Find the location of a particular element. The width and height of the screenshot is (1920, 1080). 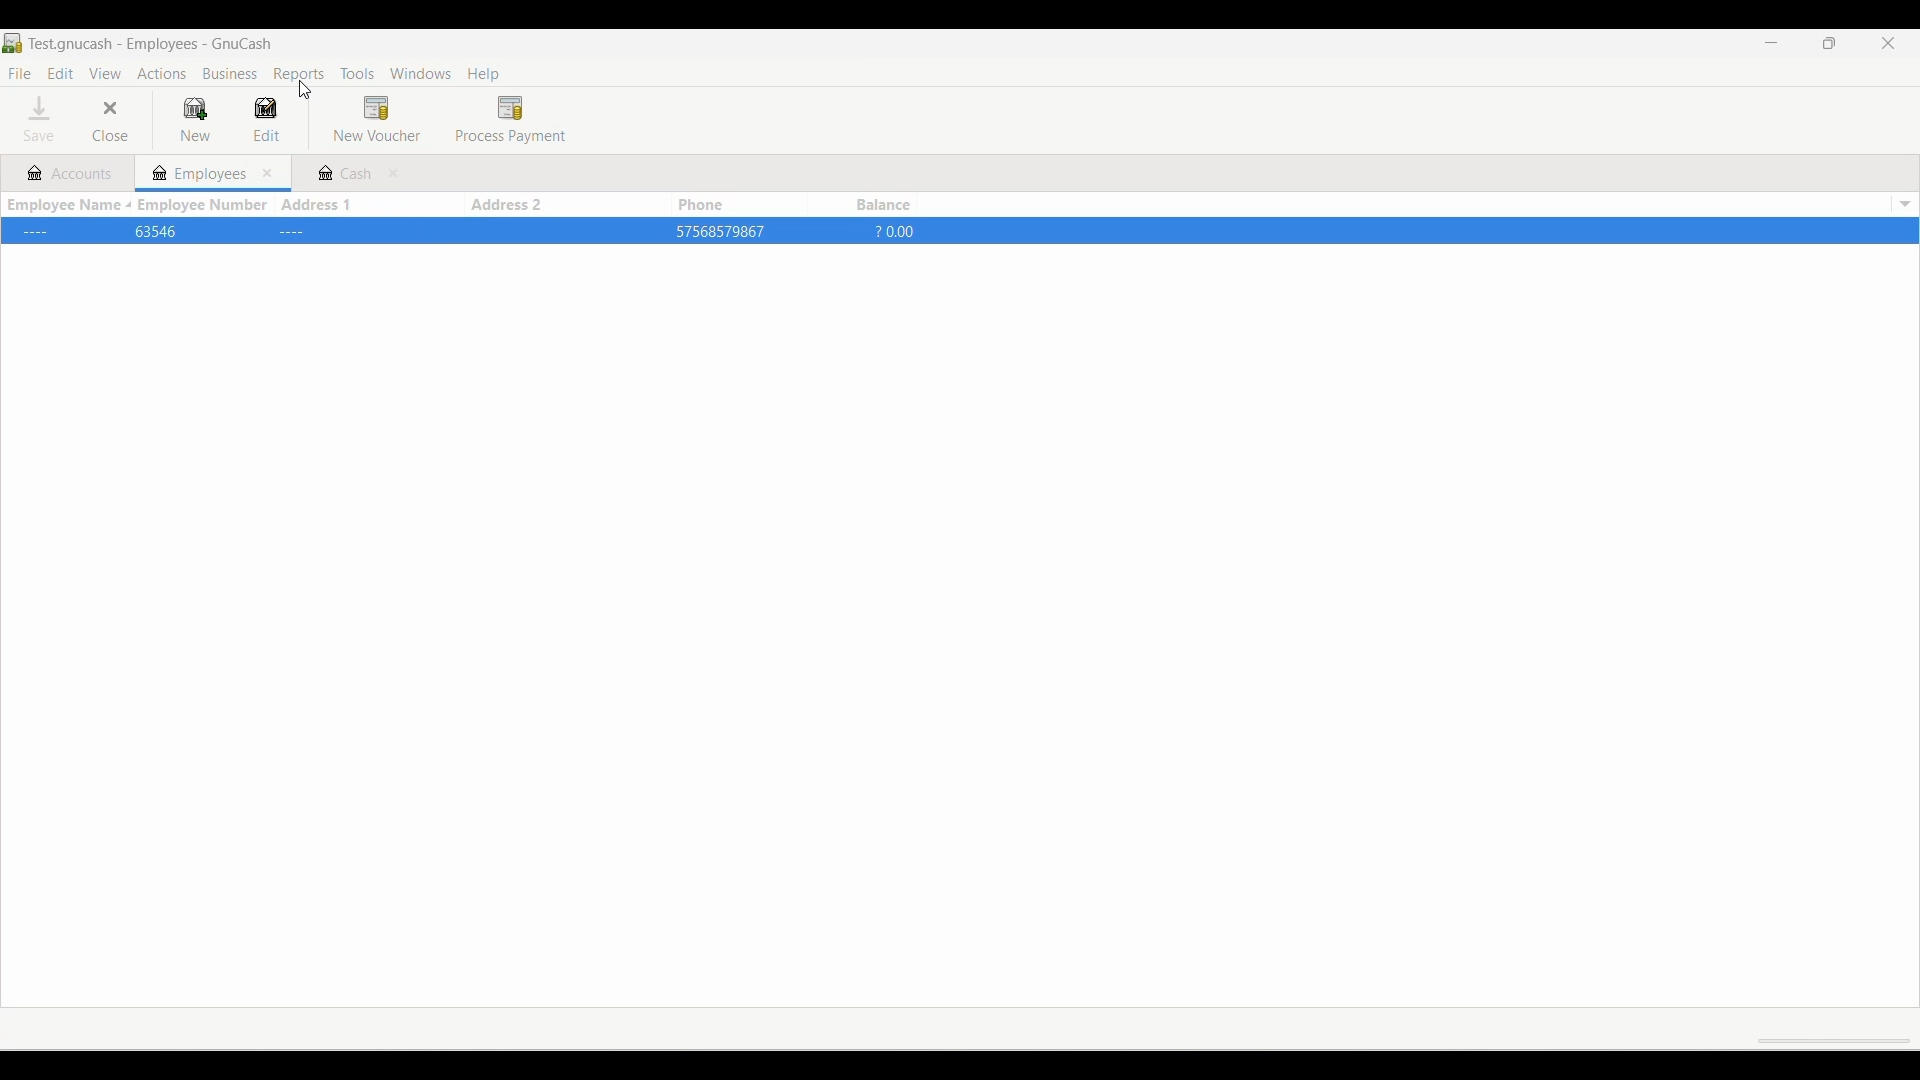

List of all icons to show/hide is located at coordinates (1905, 204).